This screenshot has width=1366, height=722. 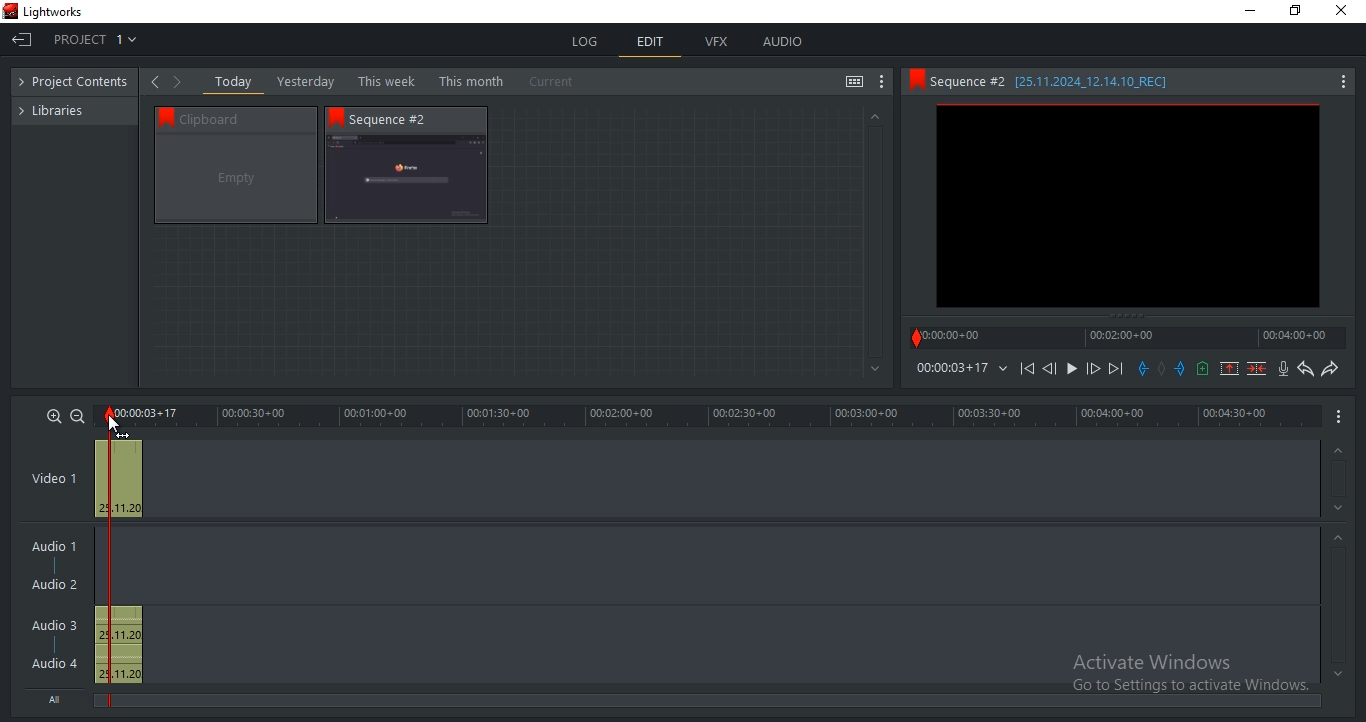 What do you see at coordinates (1285, 369) in the screenshot?
I see `record audio` at bounding box center [1285, 369].